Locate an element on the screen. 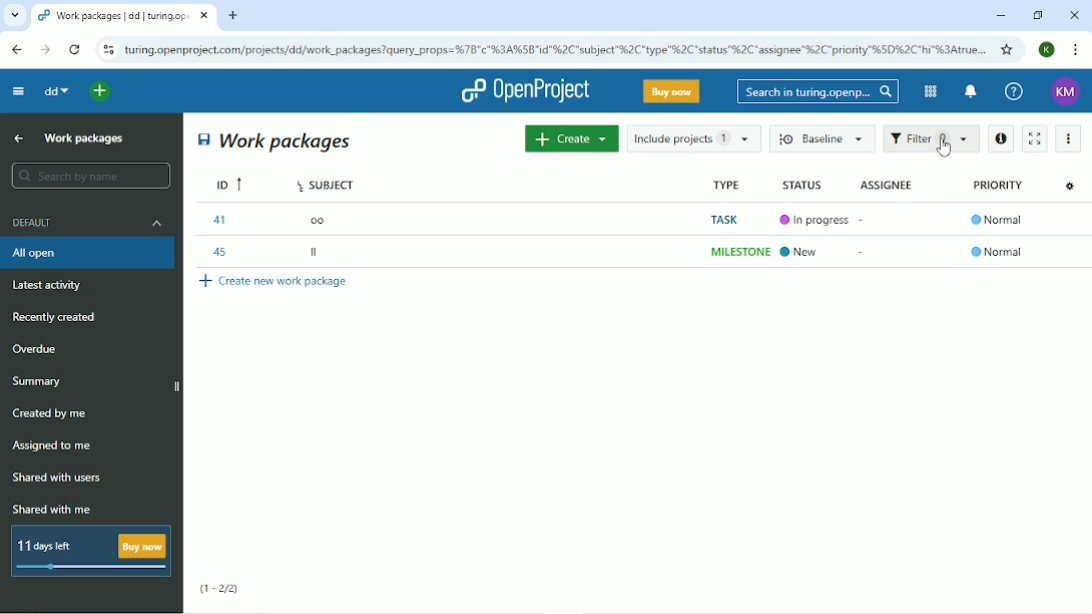 The image size is (1092, 614). 41 is located at coordinates (223, 220).